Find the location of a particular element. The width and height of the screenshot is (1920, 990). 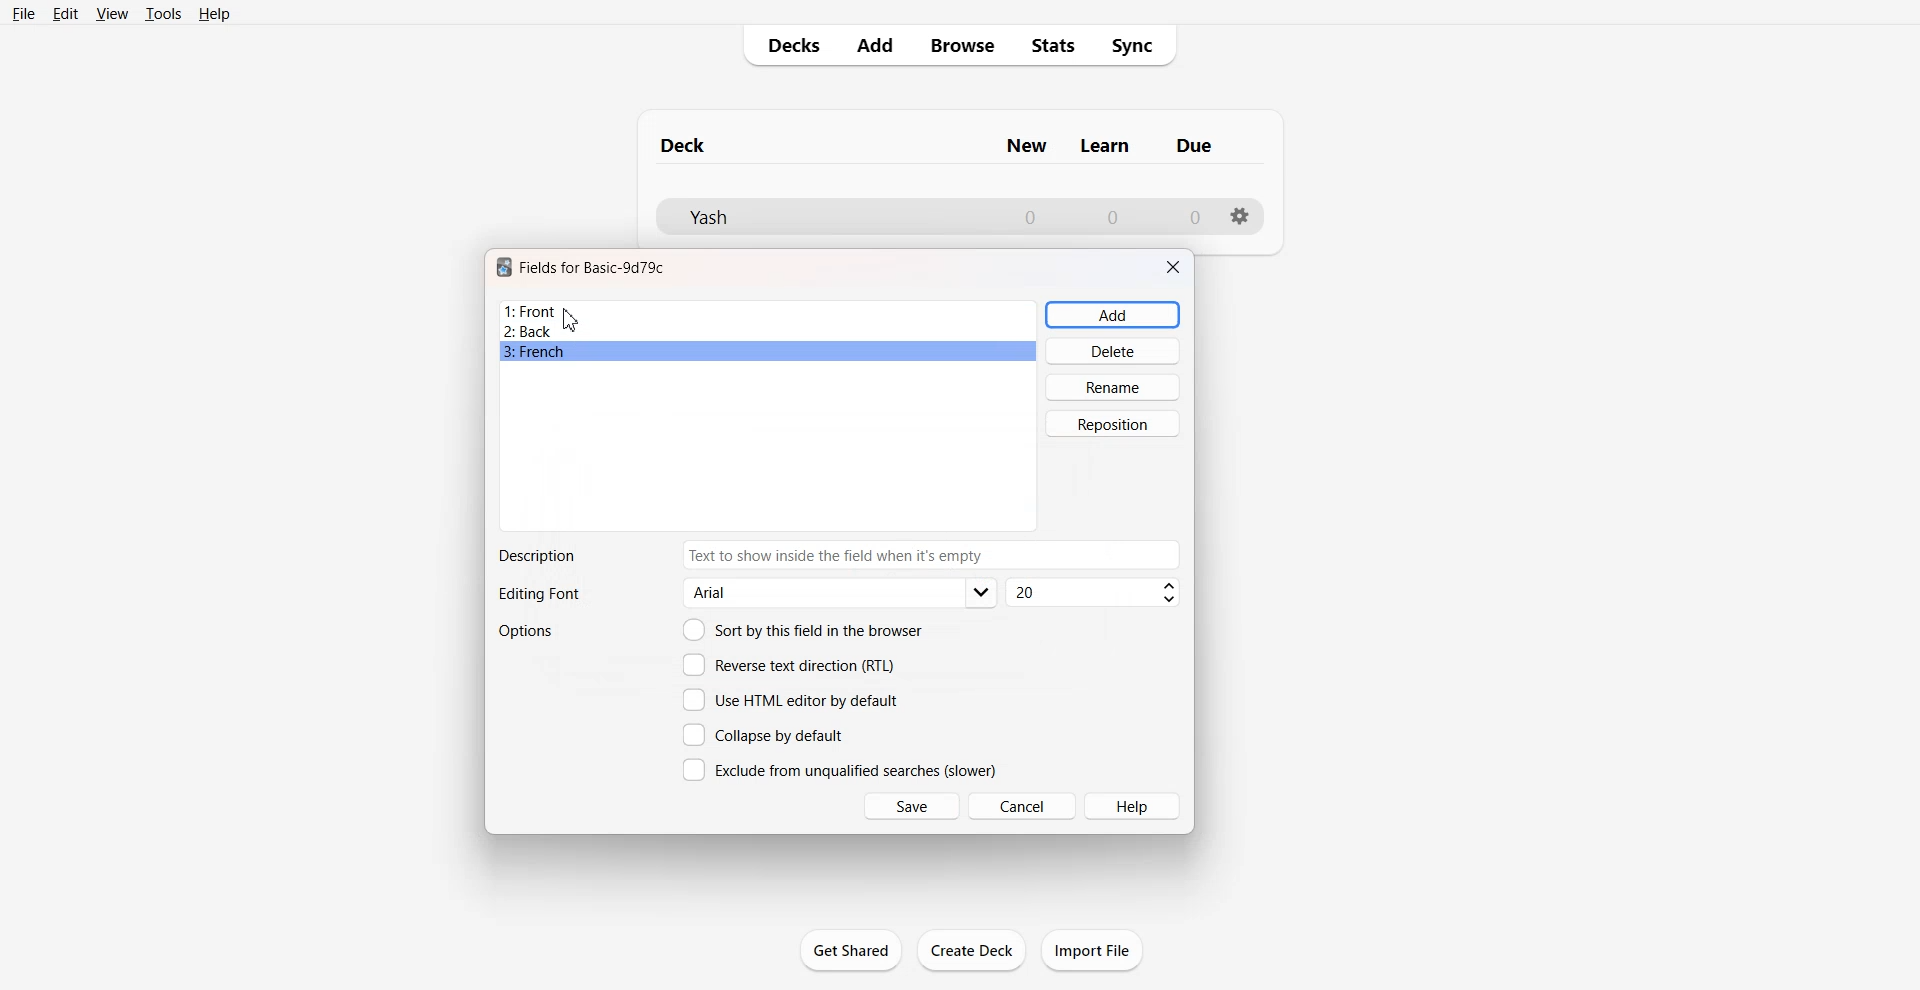

Help is located at coordinates (215, 14).